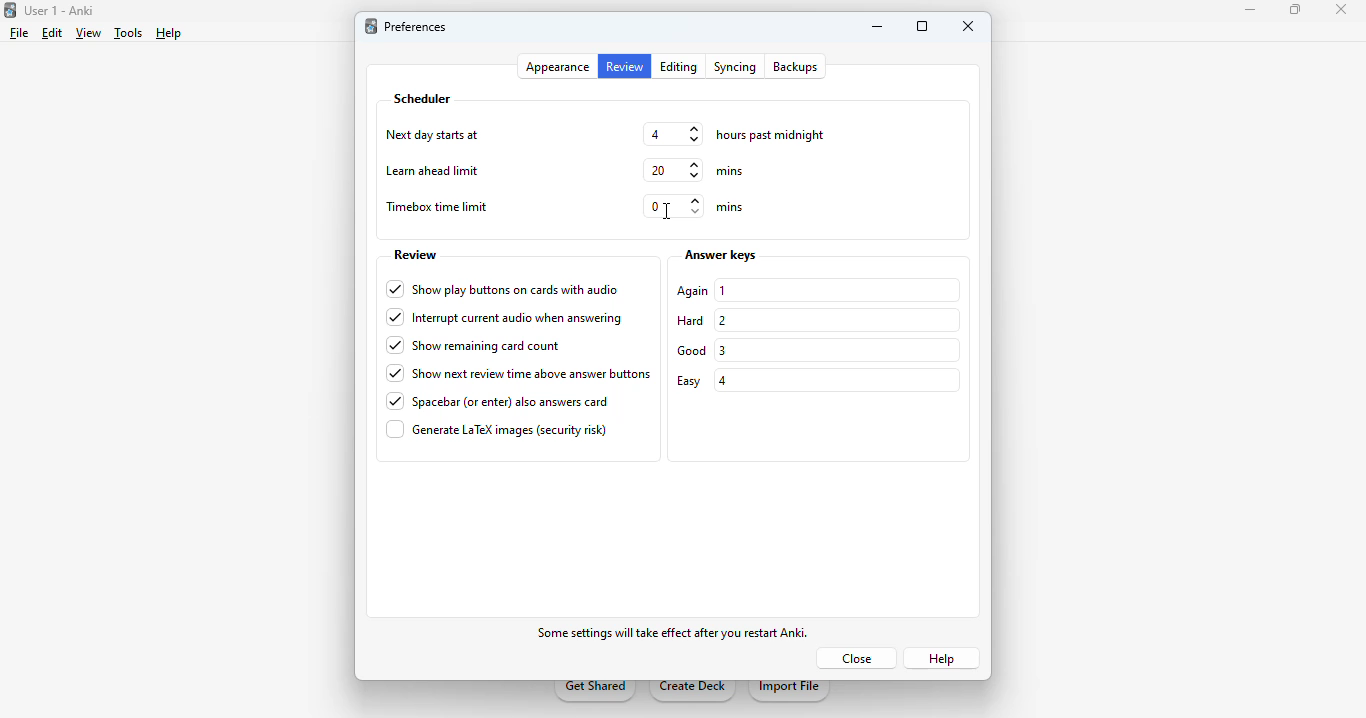 The image size is (1366, 718). Describe the element at coordinates (498, 402) in the screenshot. I see `spacebar (or enter) also answers card` at that location.